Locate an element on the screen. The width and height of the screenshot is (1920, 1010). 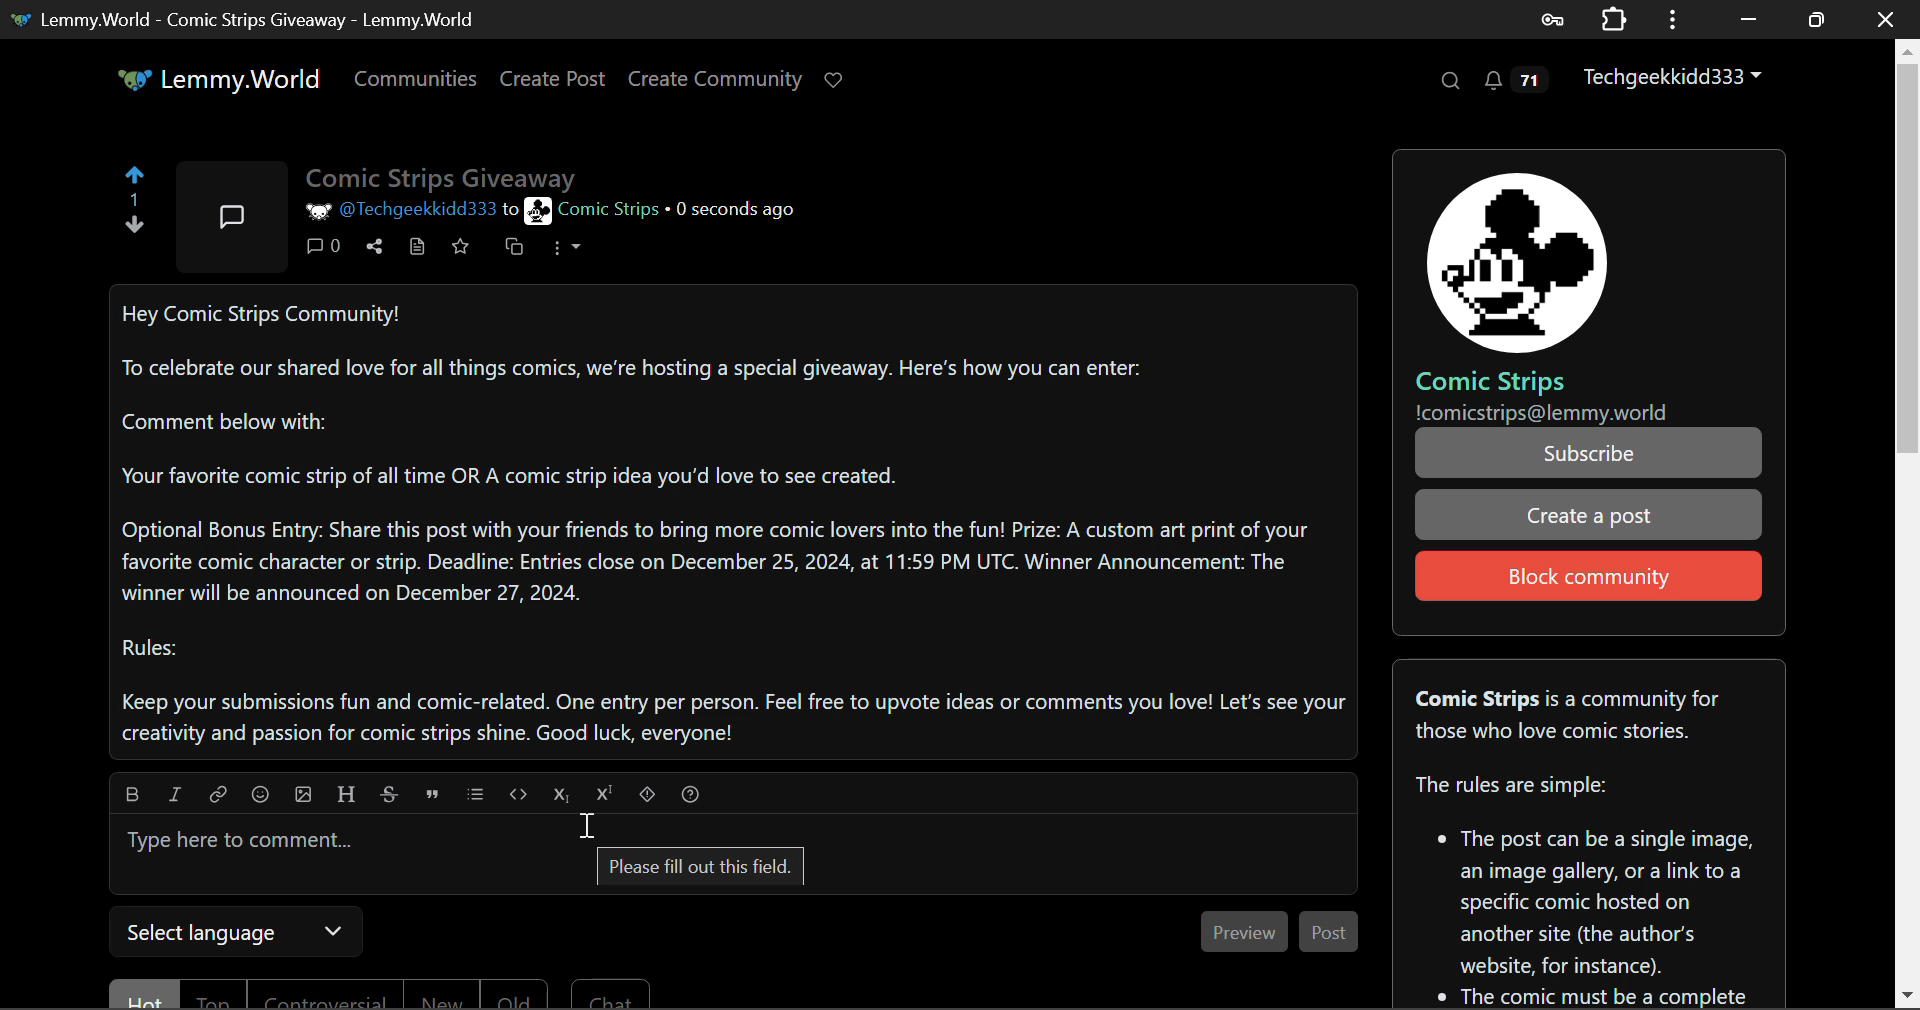
Please fill out this field. is located at coordinates (701, 869).